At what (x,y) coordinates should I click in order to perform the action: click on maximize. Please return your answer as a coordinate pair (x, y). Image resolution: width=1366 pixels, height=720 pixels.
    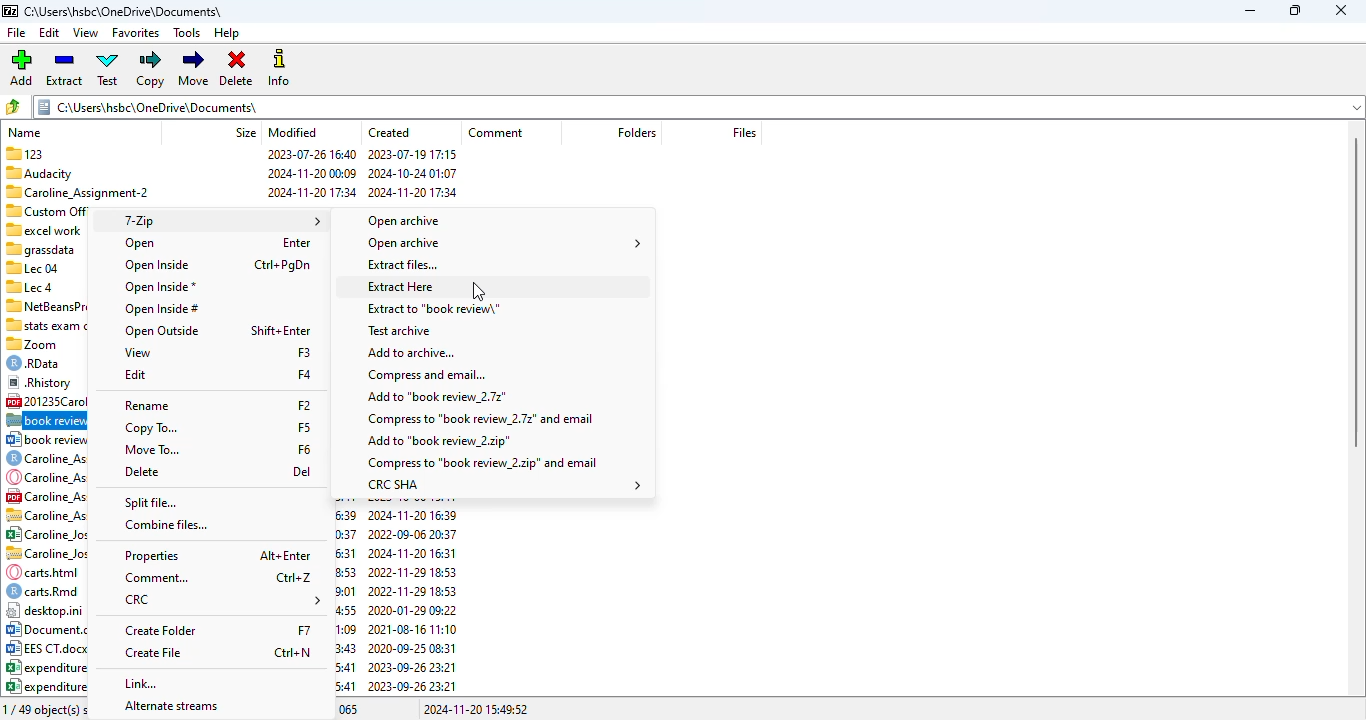
    Looking at the image, I should click on (1294, 11).